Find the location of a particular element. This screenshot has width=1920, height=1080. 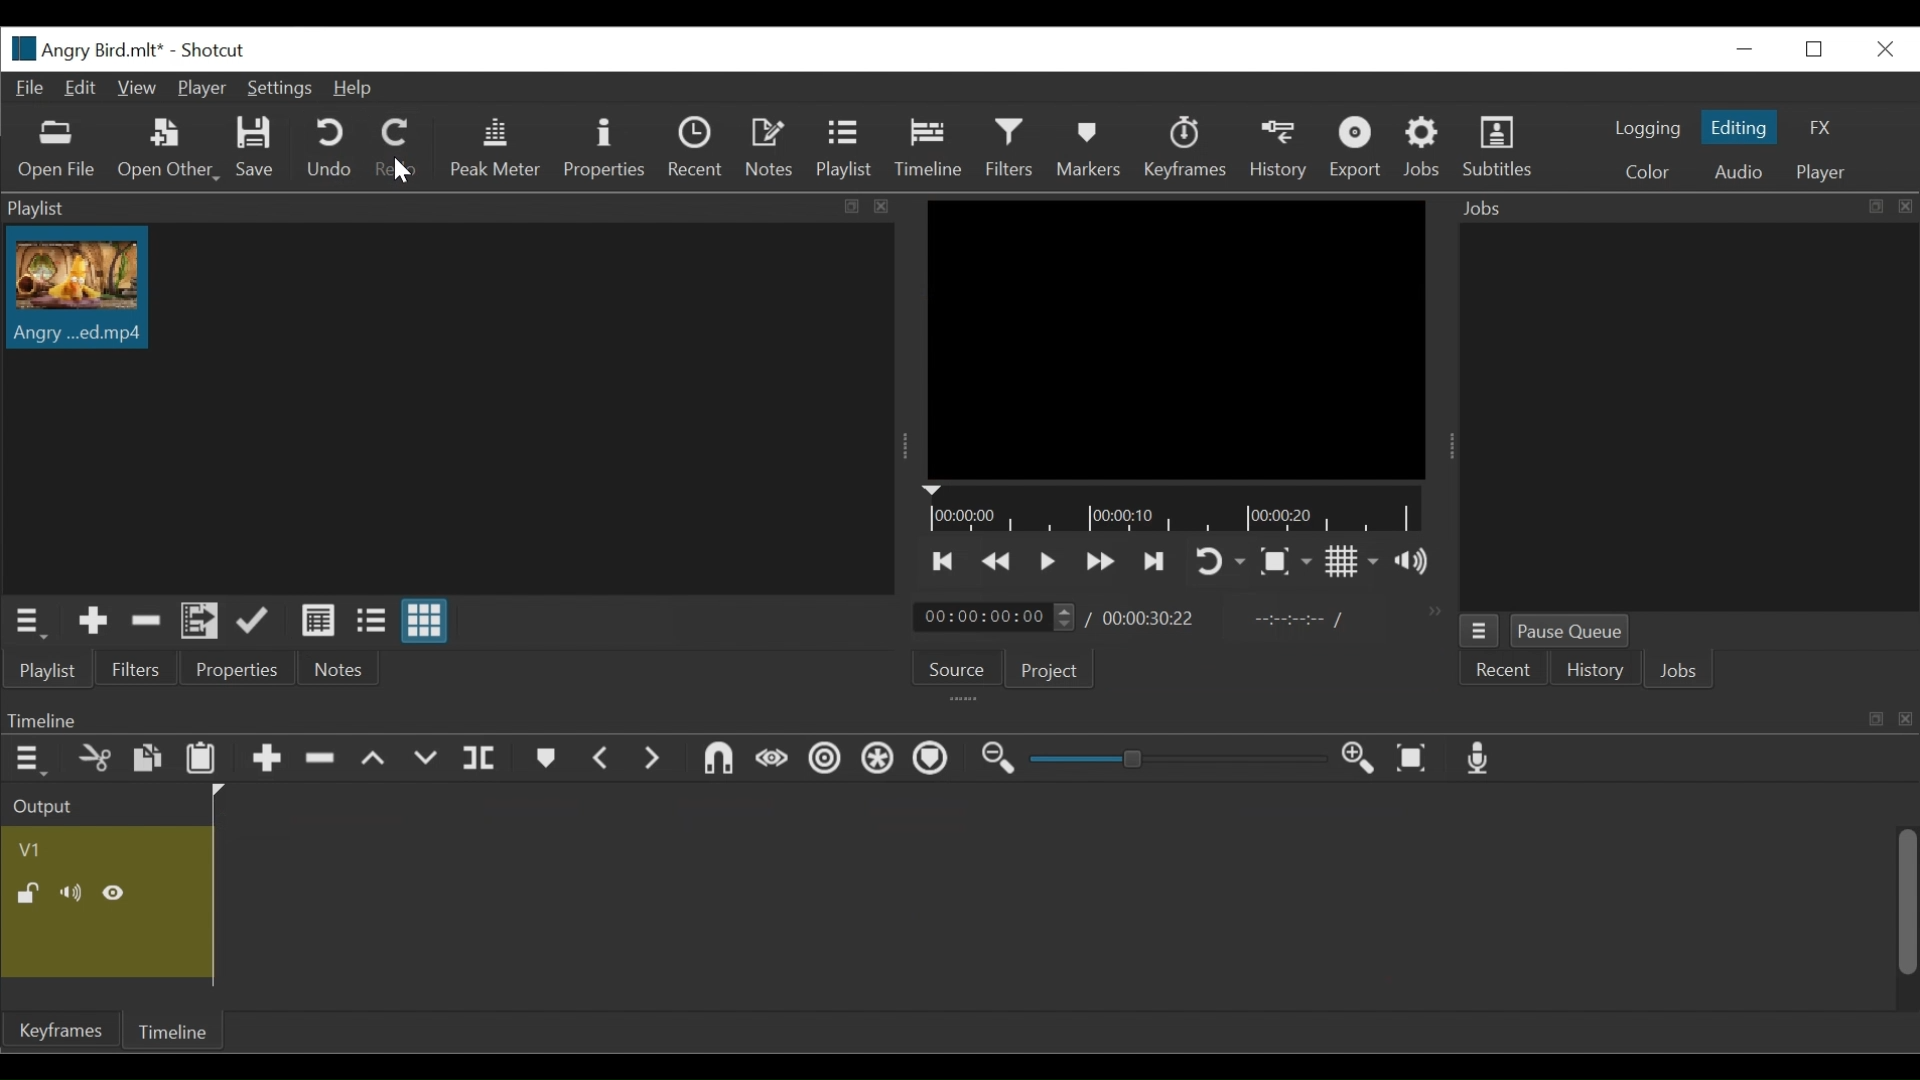

Paste is located at coordinates (201, 761).